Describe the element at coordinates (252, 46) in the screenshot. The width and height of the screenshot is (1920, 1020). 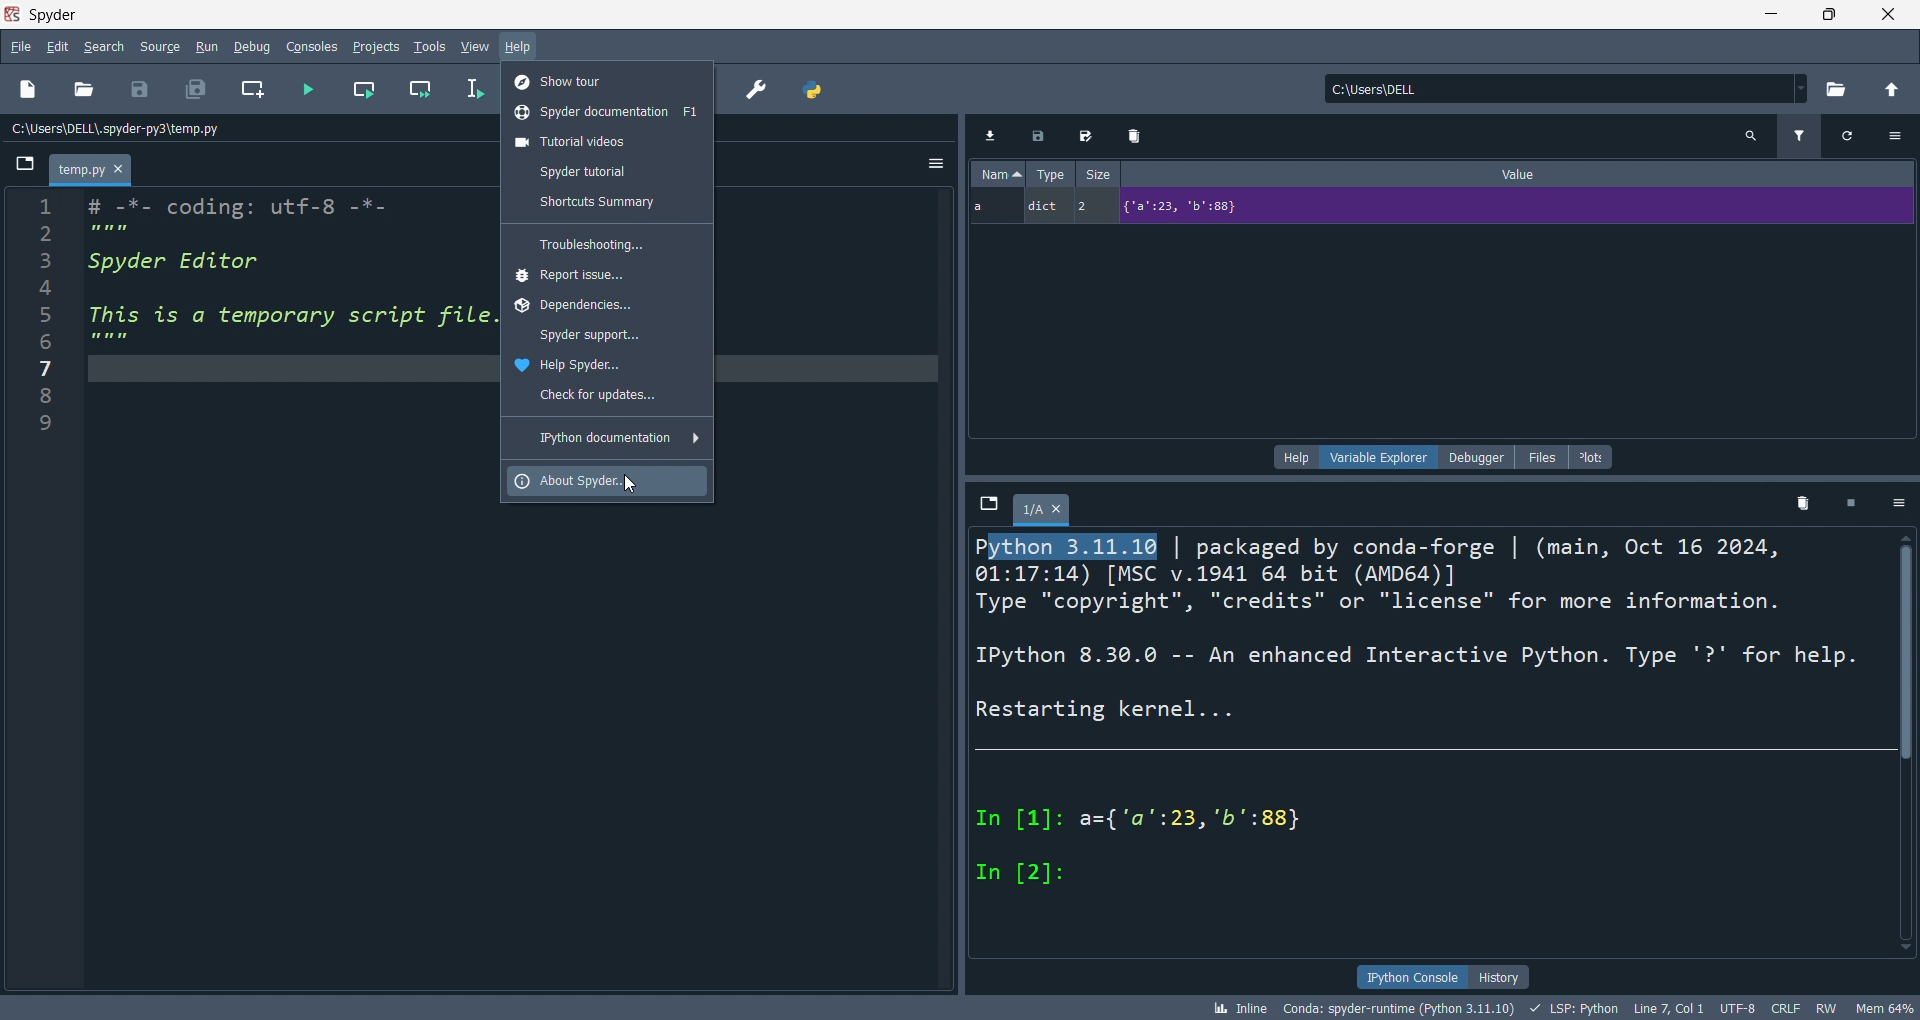
I see `debug ` at that location.